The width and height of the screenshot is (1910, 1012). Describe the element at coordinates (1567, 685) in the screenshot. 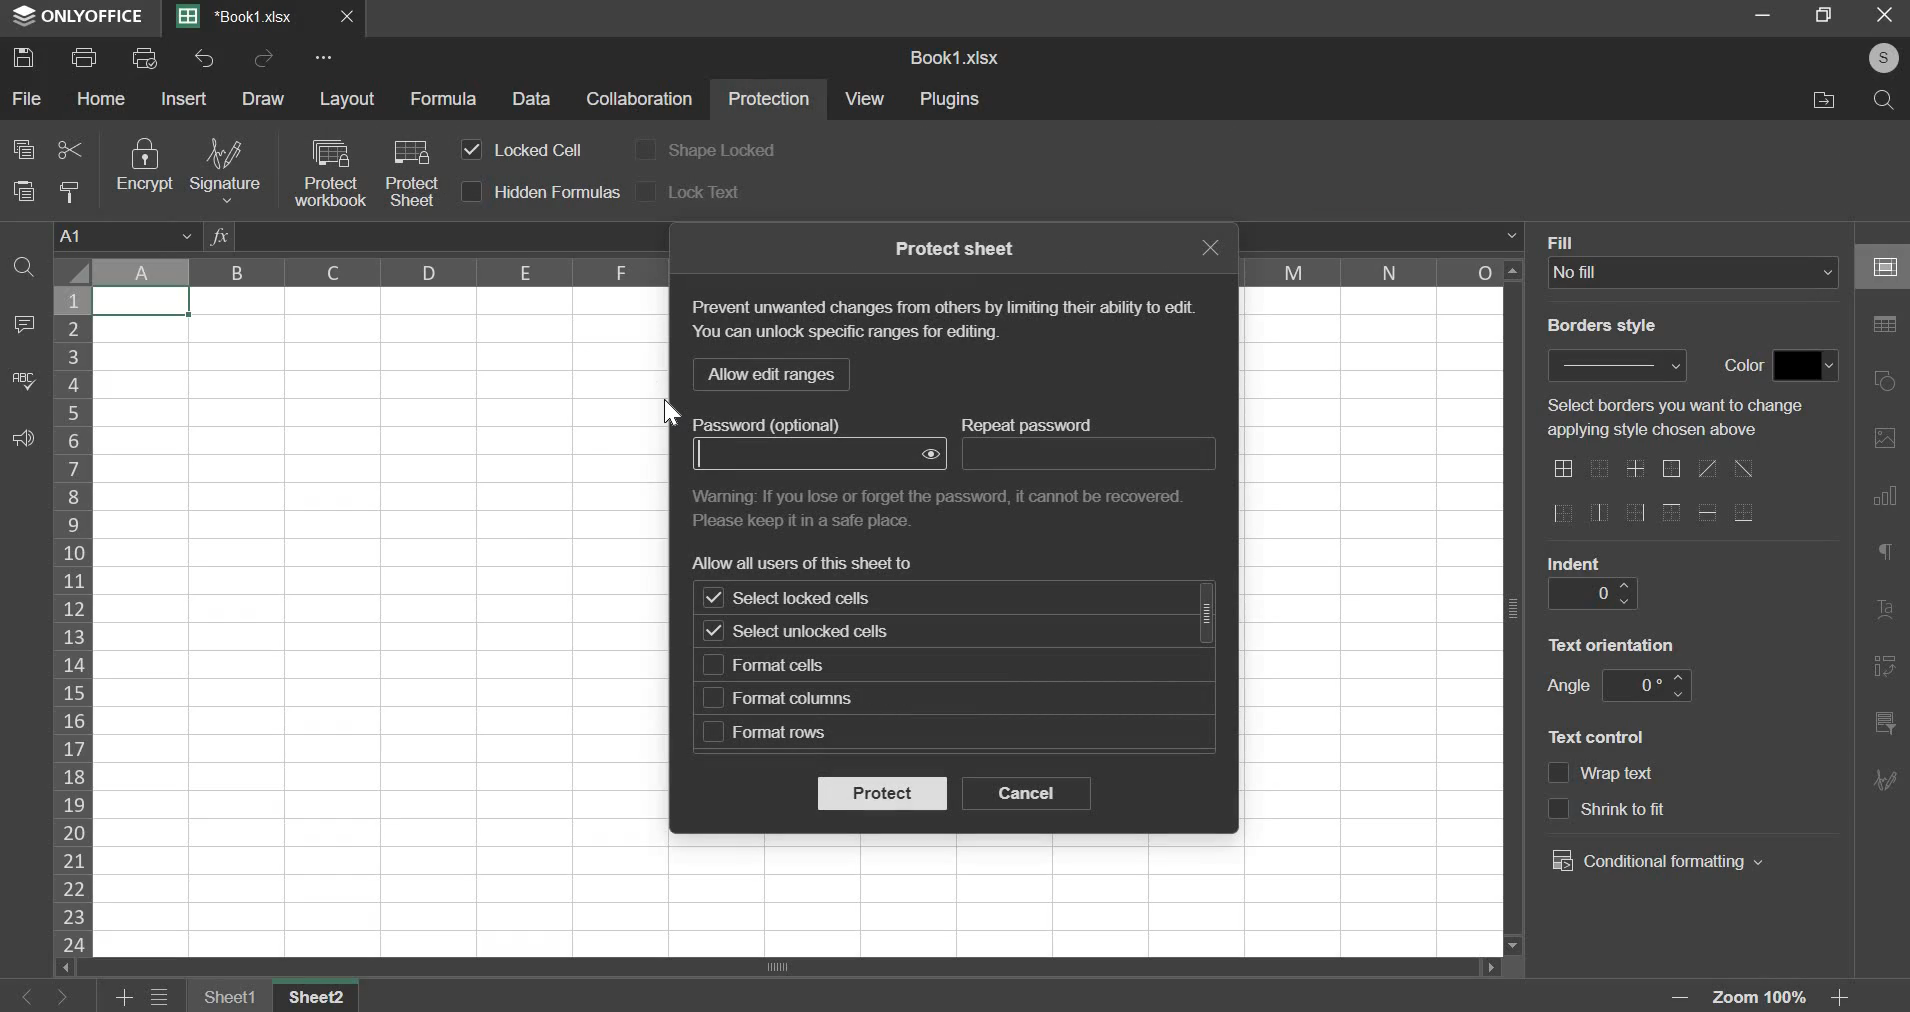

I see `angle` at that location.